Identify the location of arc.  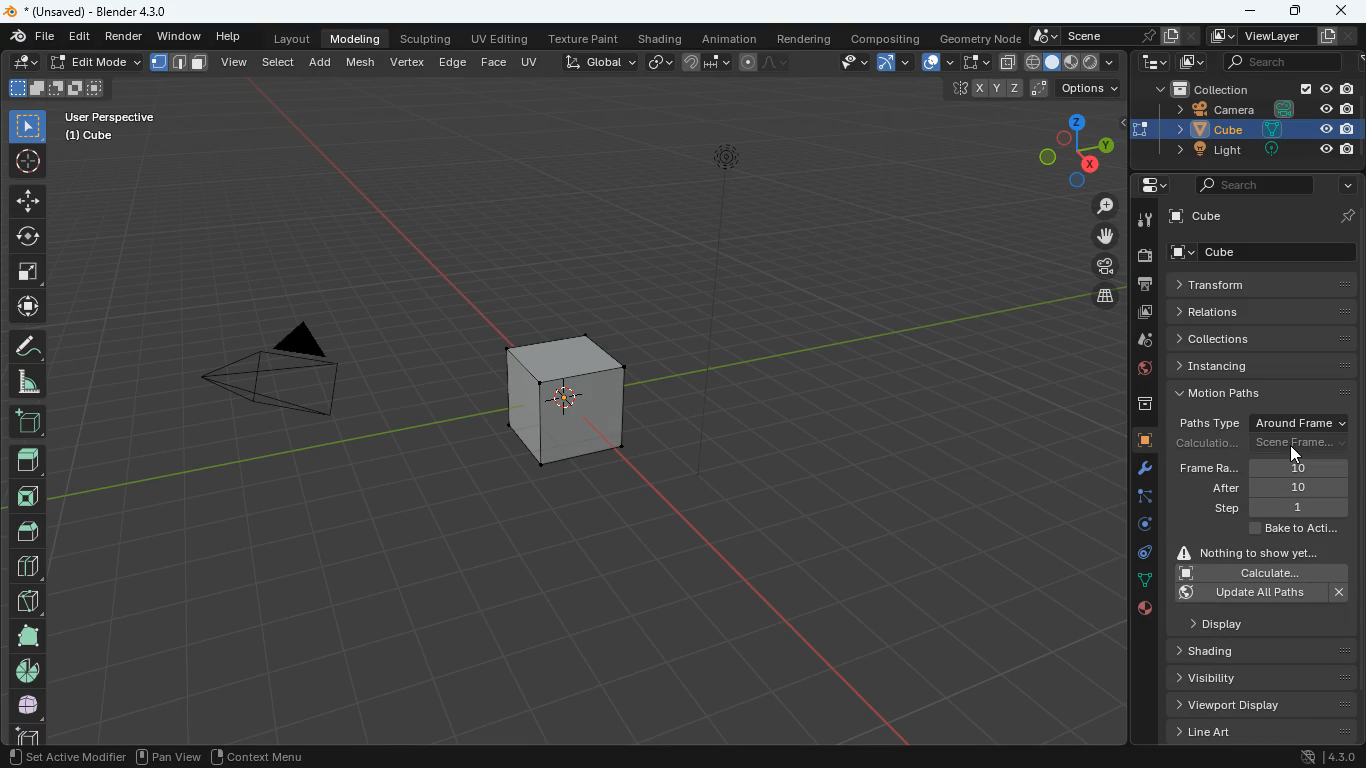
(896, 62).